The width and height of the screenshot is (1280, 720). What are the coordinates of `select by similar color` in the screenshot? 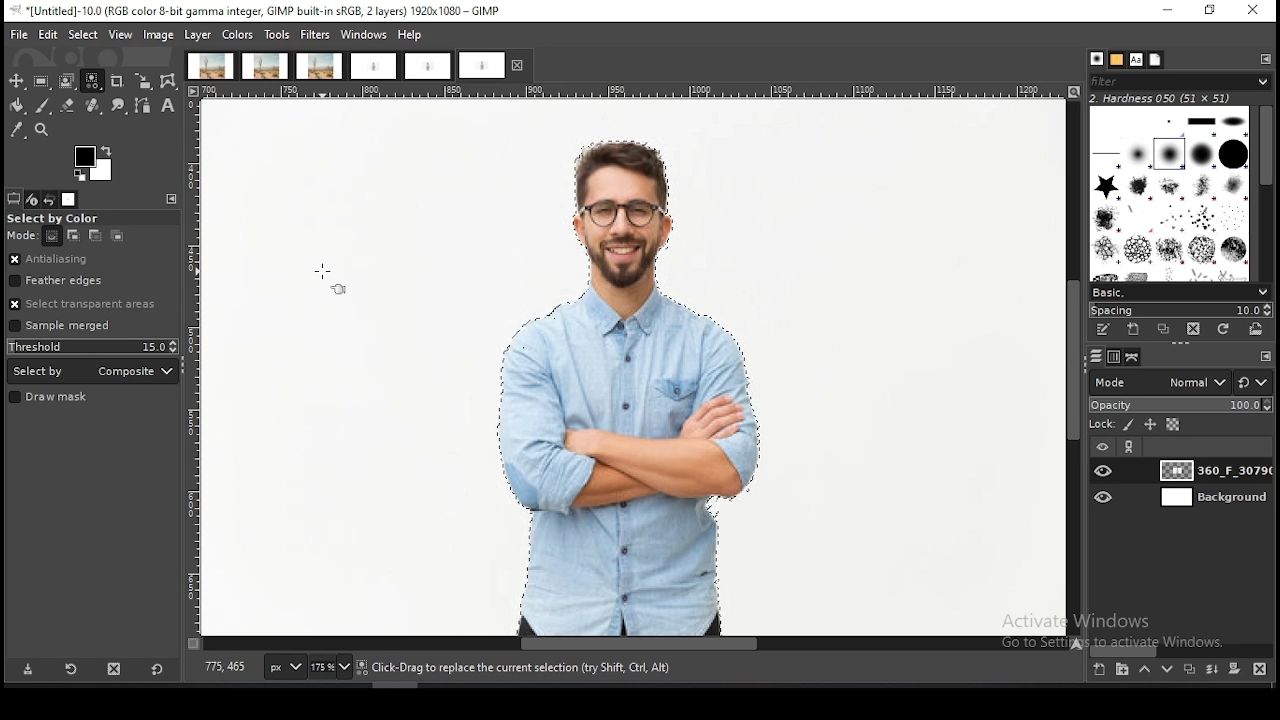 It's located at (92, 81).